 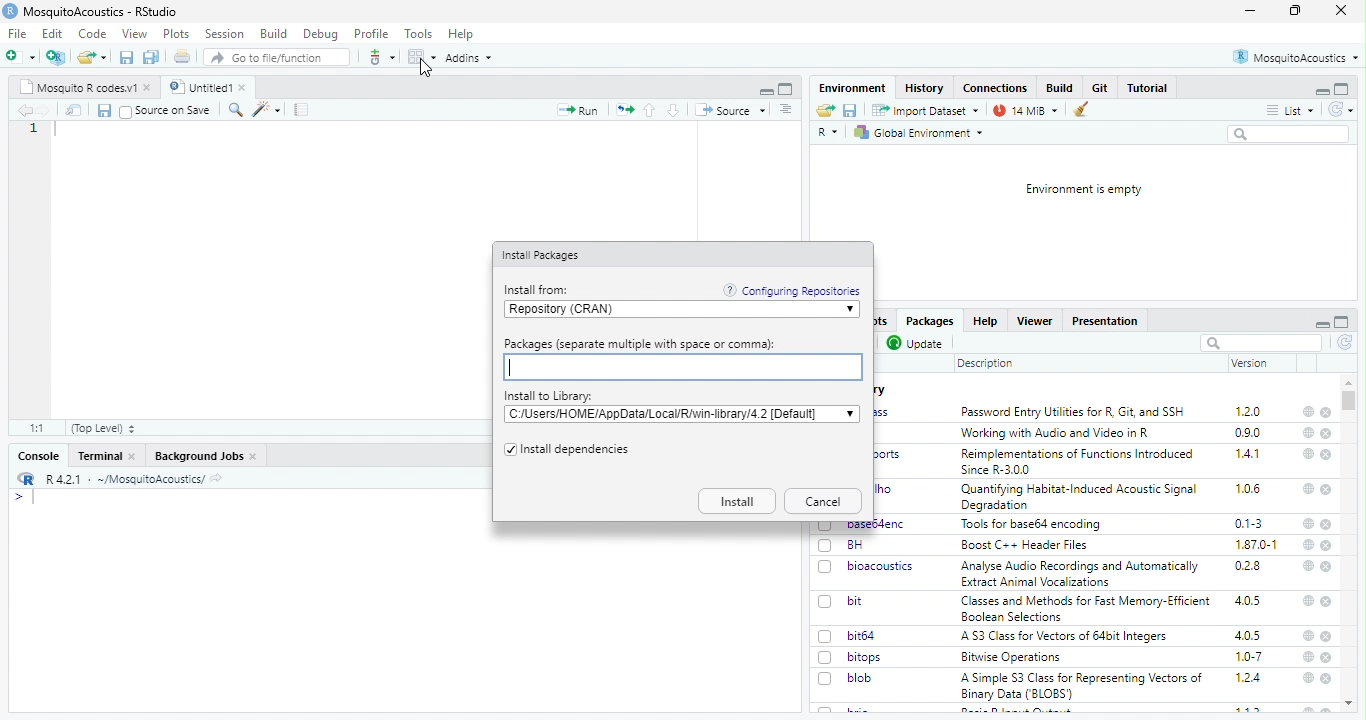 I want to click on Install from:, so click(x=539, y=290).